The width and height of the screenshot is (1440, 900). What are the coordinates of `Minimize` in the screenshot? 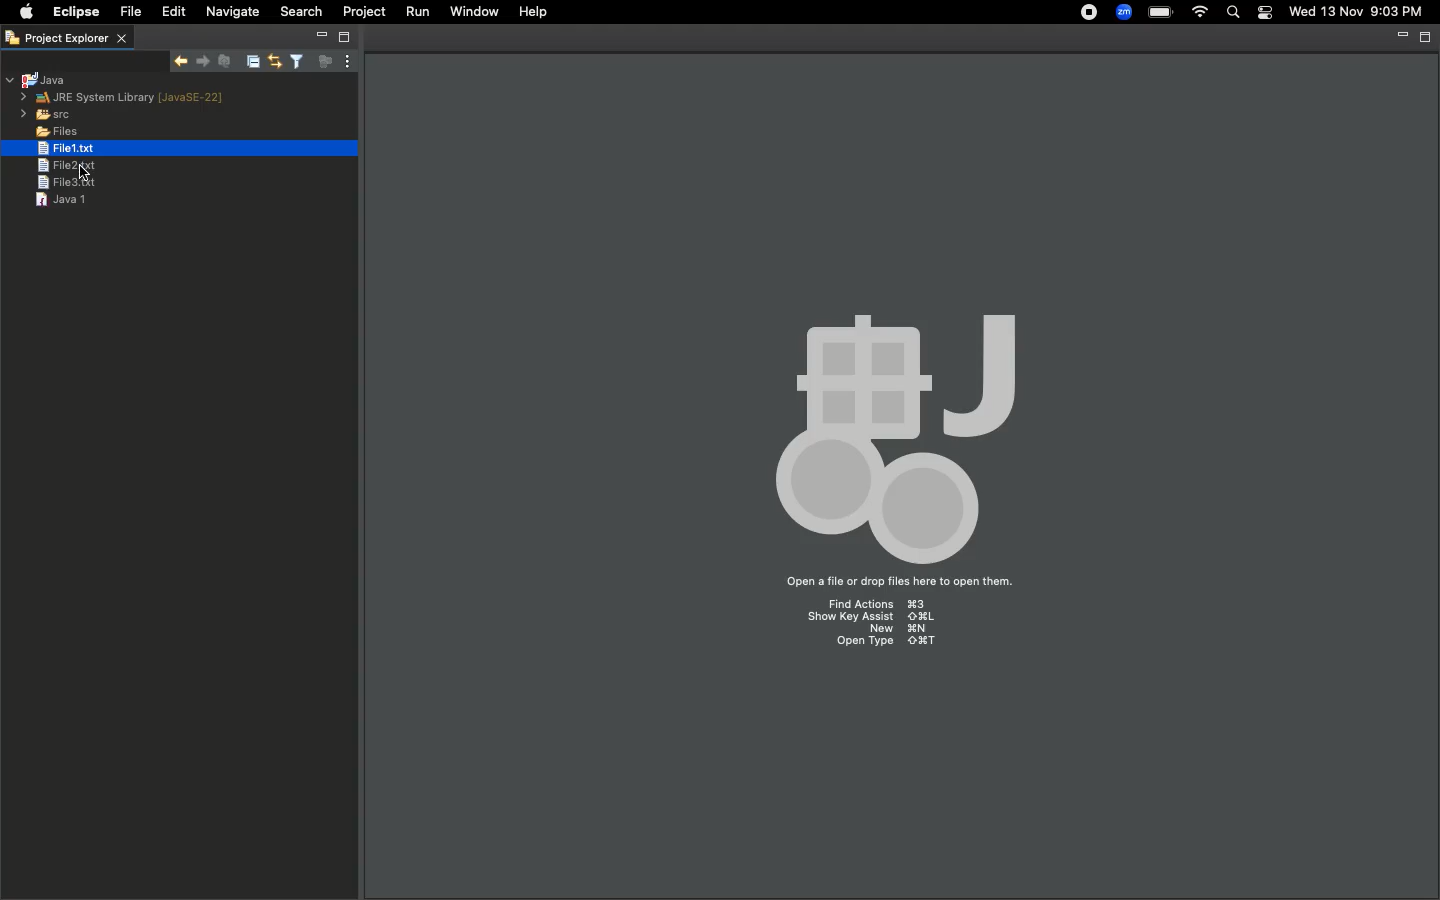 It's located at (322, 35).